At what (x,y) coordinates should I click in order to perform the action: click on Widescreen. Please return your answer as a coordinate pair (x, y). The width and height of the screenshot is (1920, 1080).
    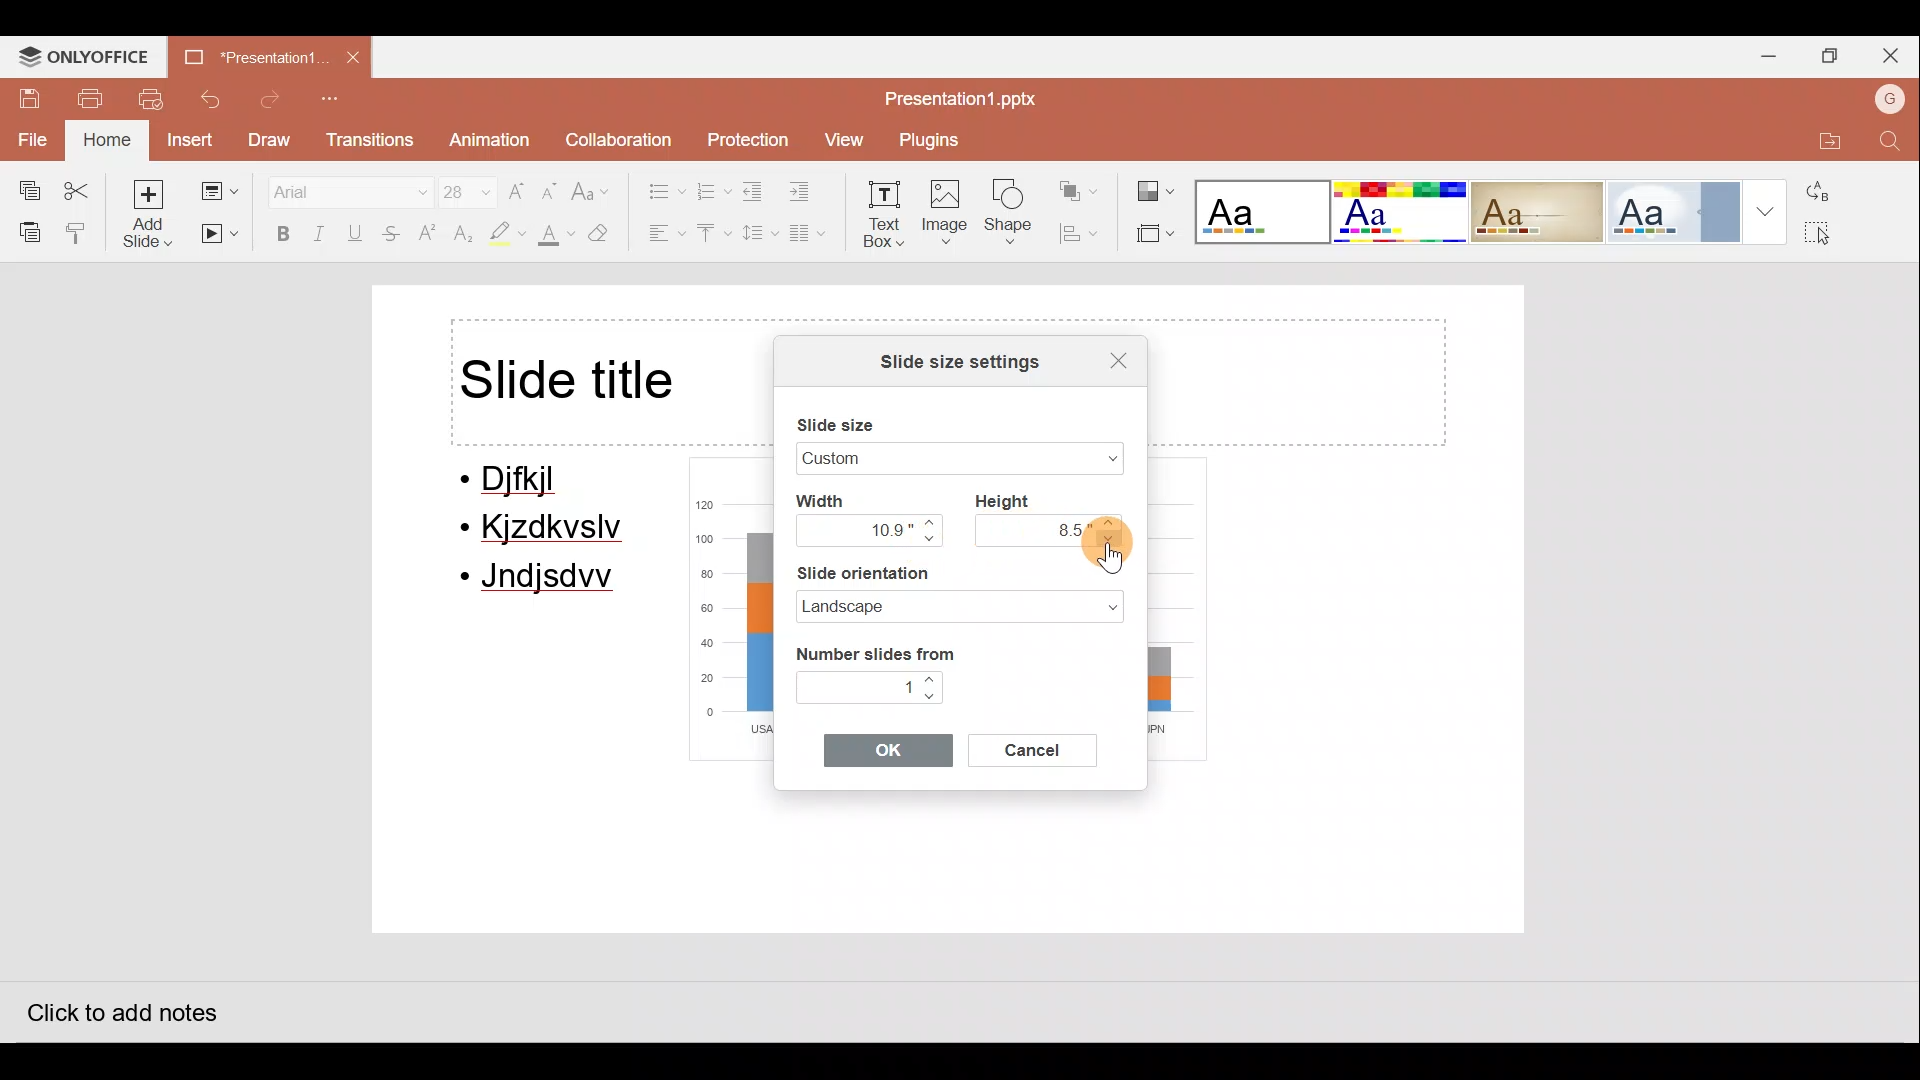
    Looking at the image, I should click on (895, 457).